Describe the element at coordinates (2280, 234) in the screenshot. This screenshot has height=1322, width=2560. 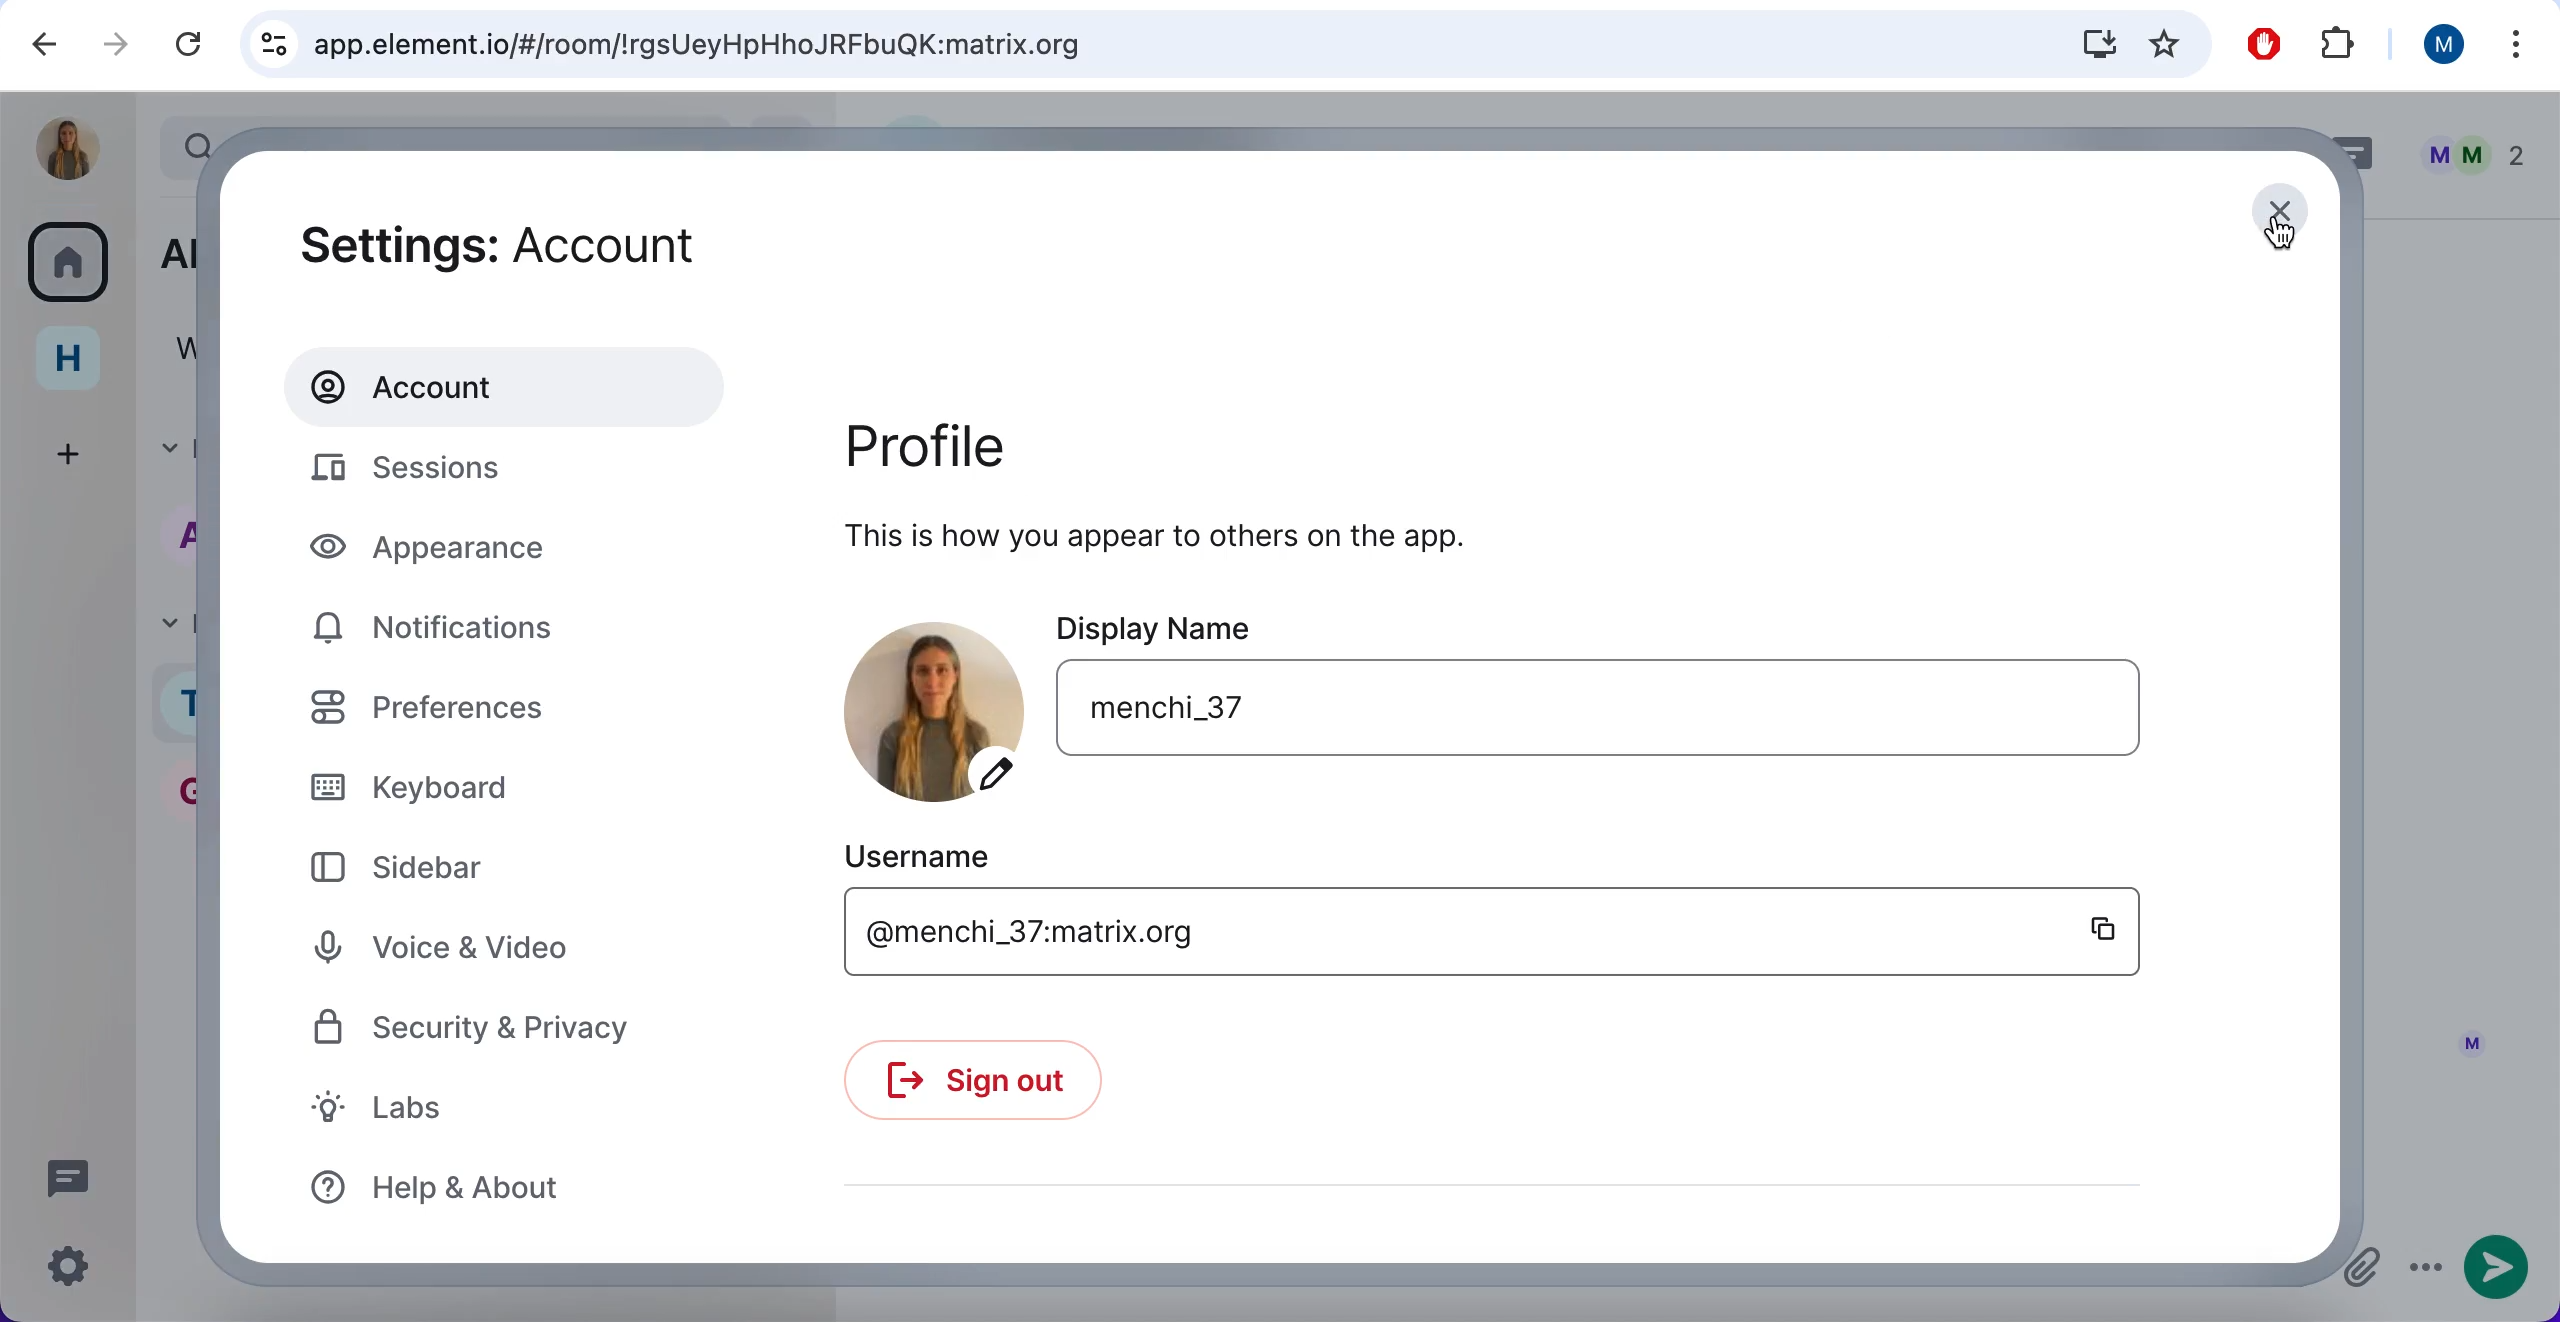
I see `cursor` at that location.